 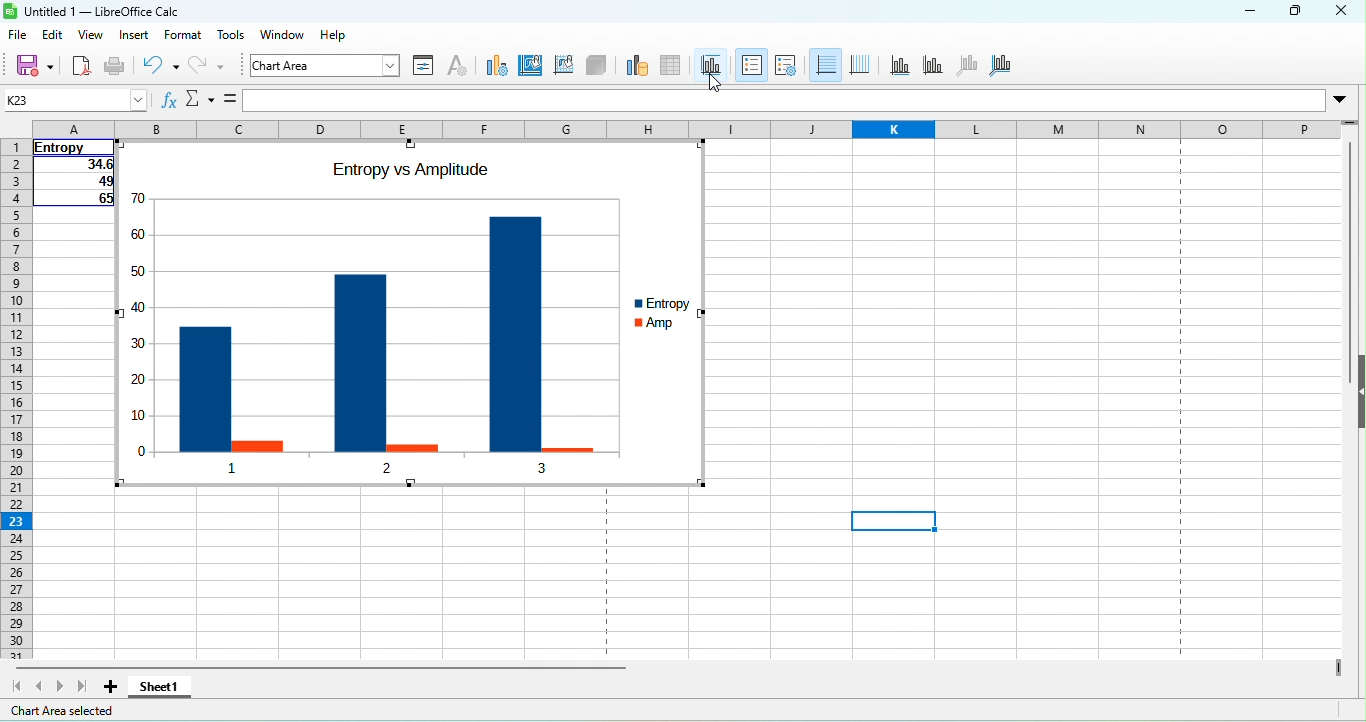 I want to click on chart area selected, so click(x=66, y=710).